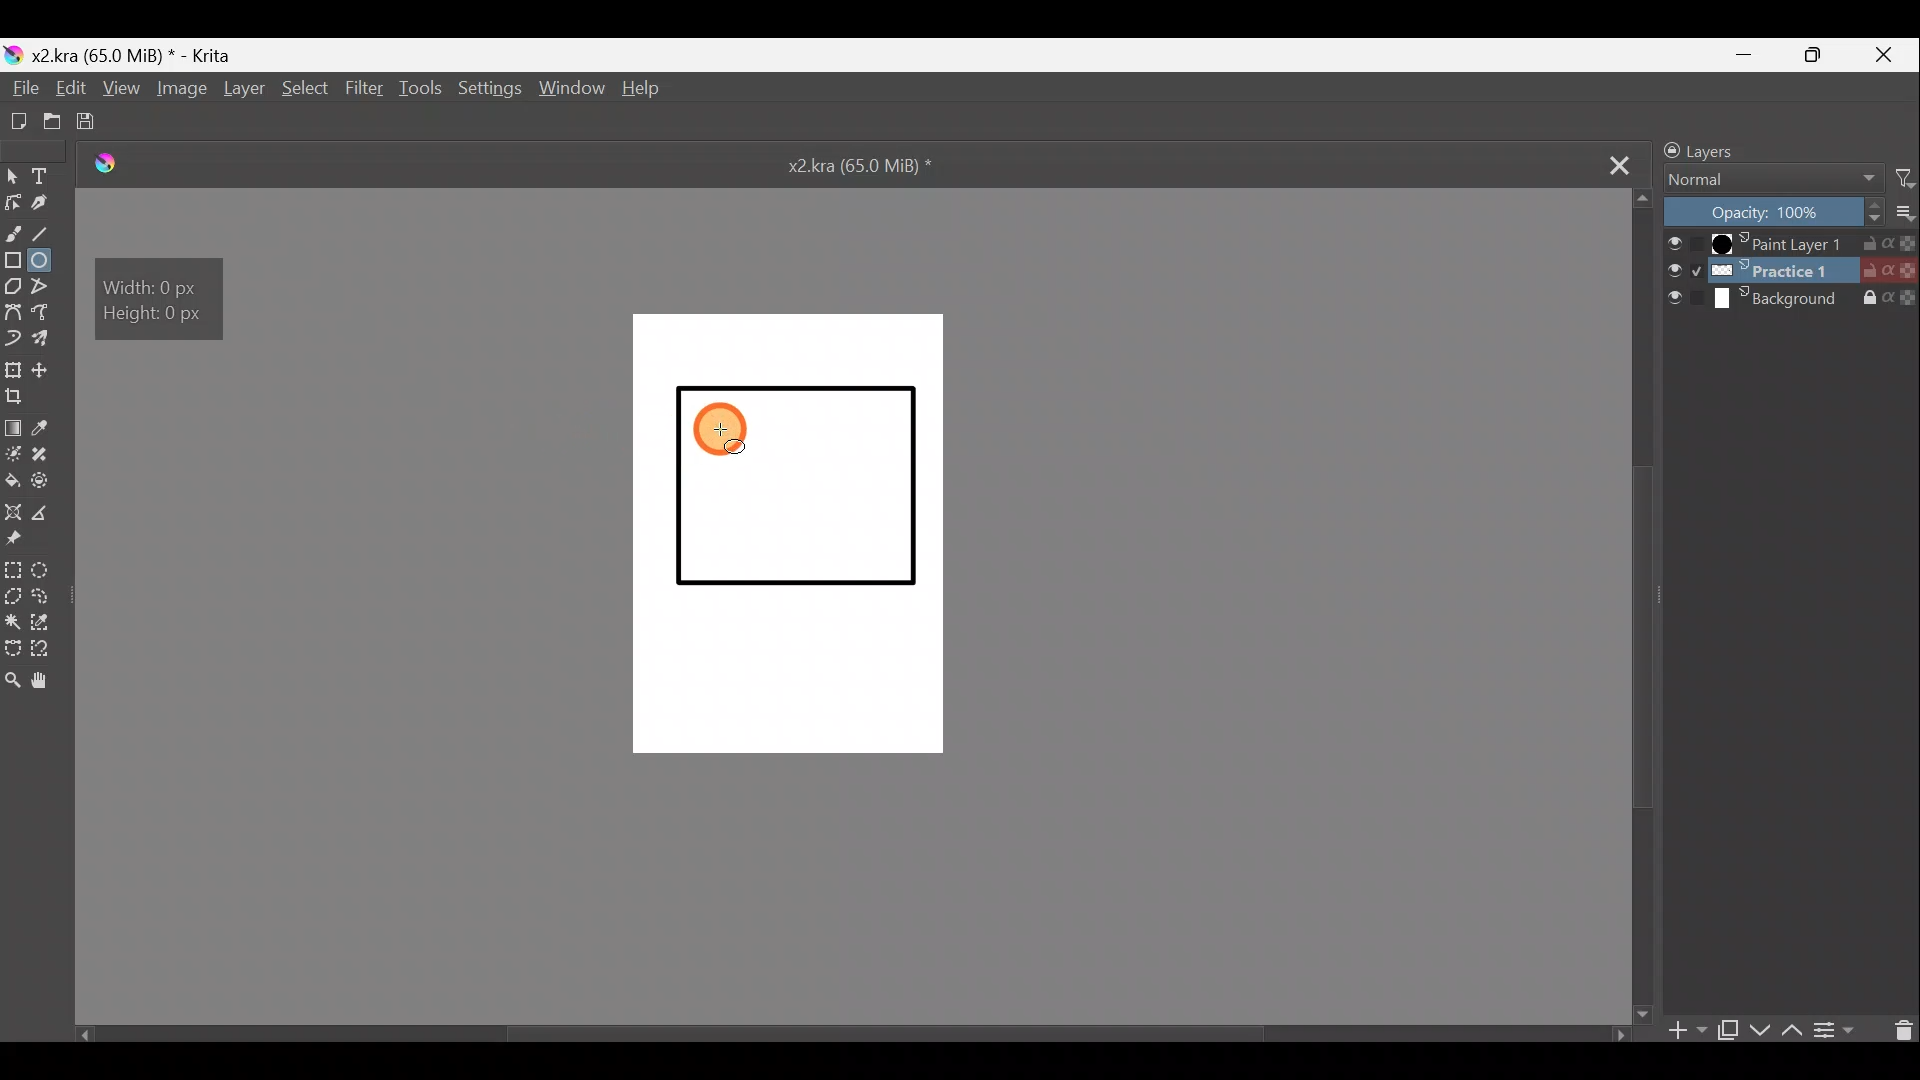 The height and width of the screenshot is (1080, 1920). I want to click on More, so click(1900, 213).